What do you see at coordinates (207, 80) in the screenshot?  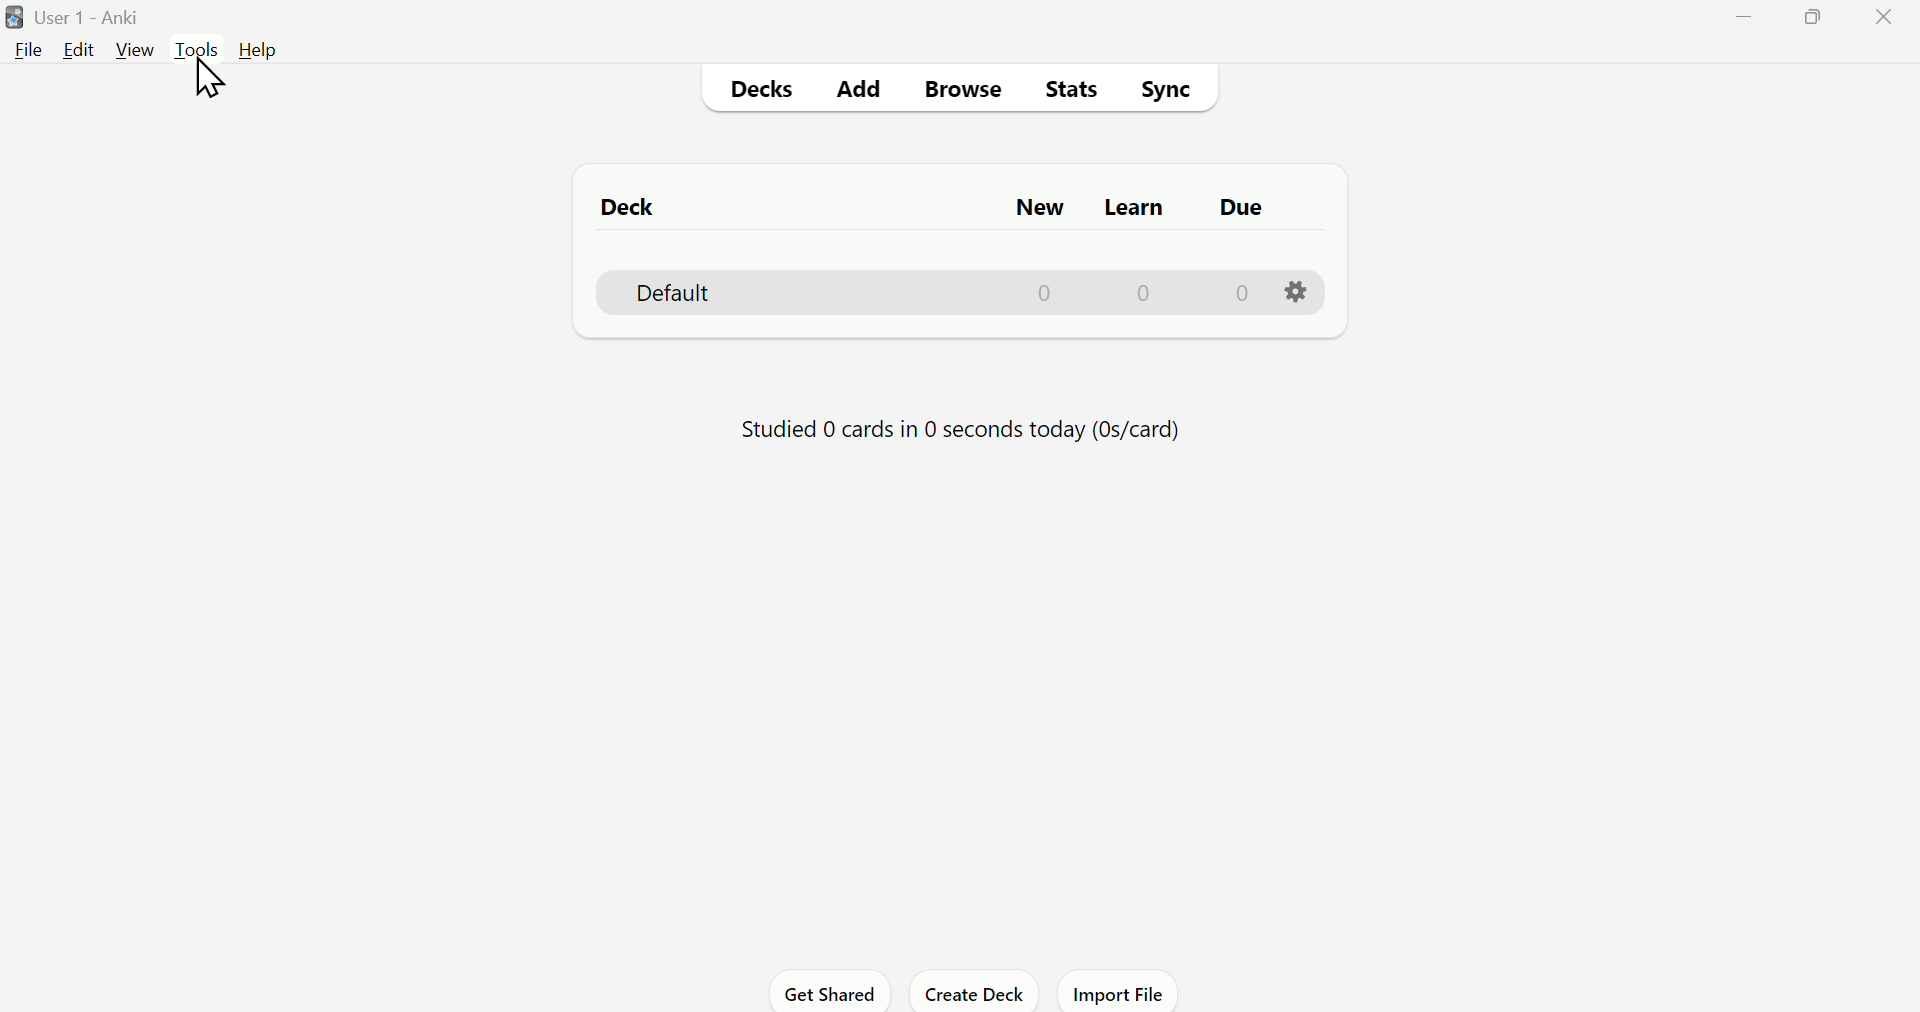 I see `Cursor` at bounding box center [207, 80].